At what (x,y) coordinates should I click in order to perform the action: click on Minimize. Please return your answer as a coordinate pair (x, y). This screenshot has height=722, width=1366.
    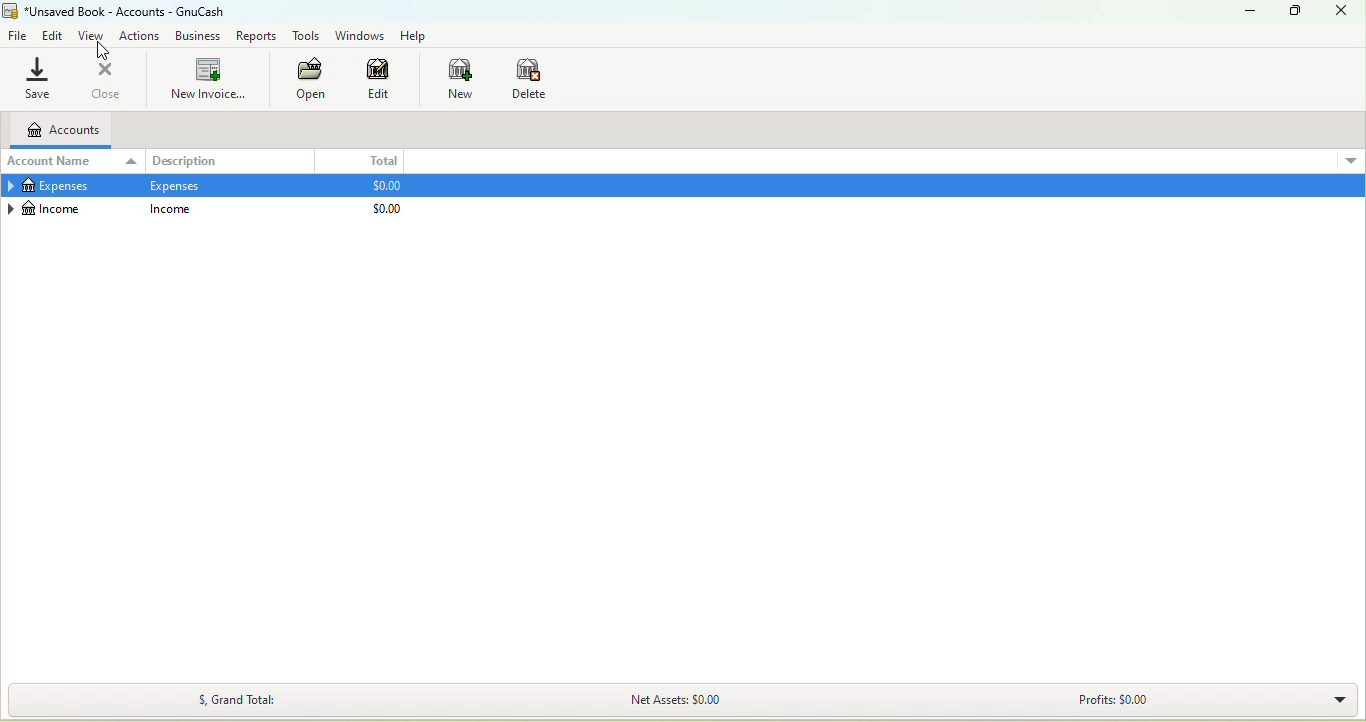
    Looking at the image, I should click on (1248, 13).